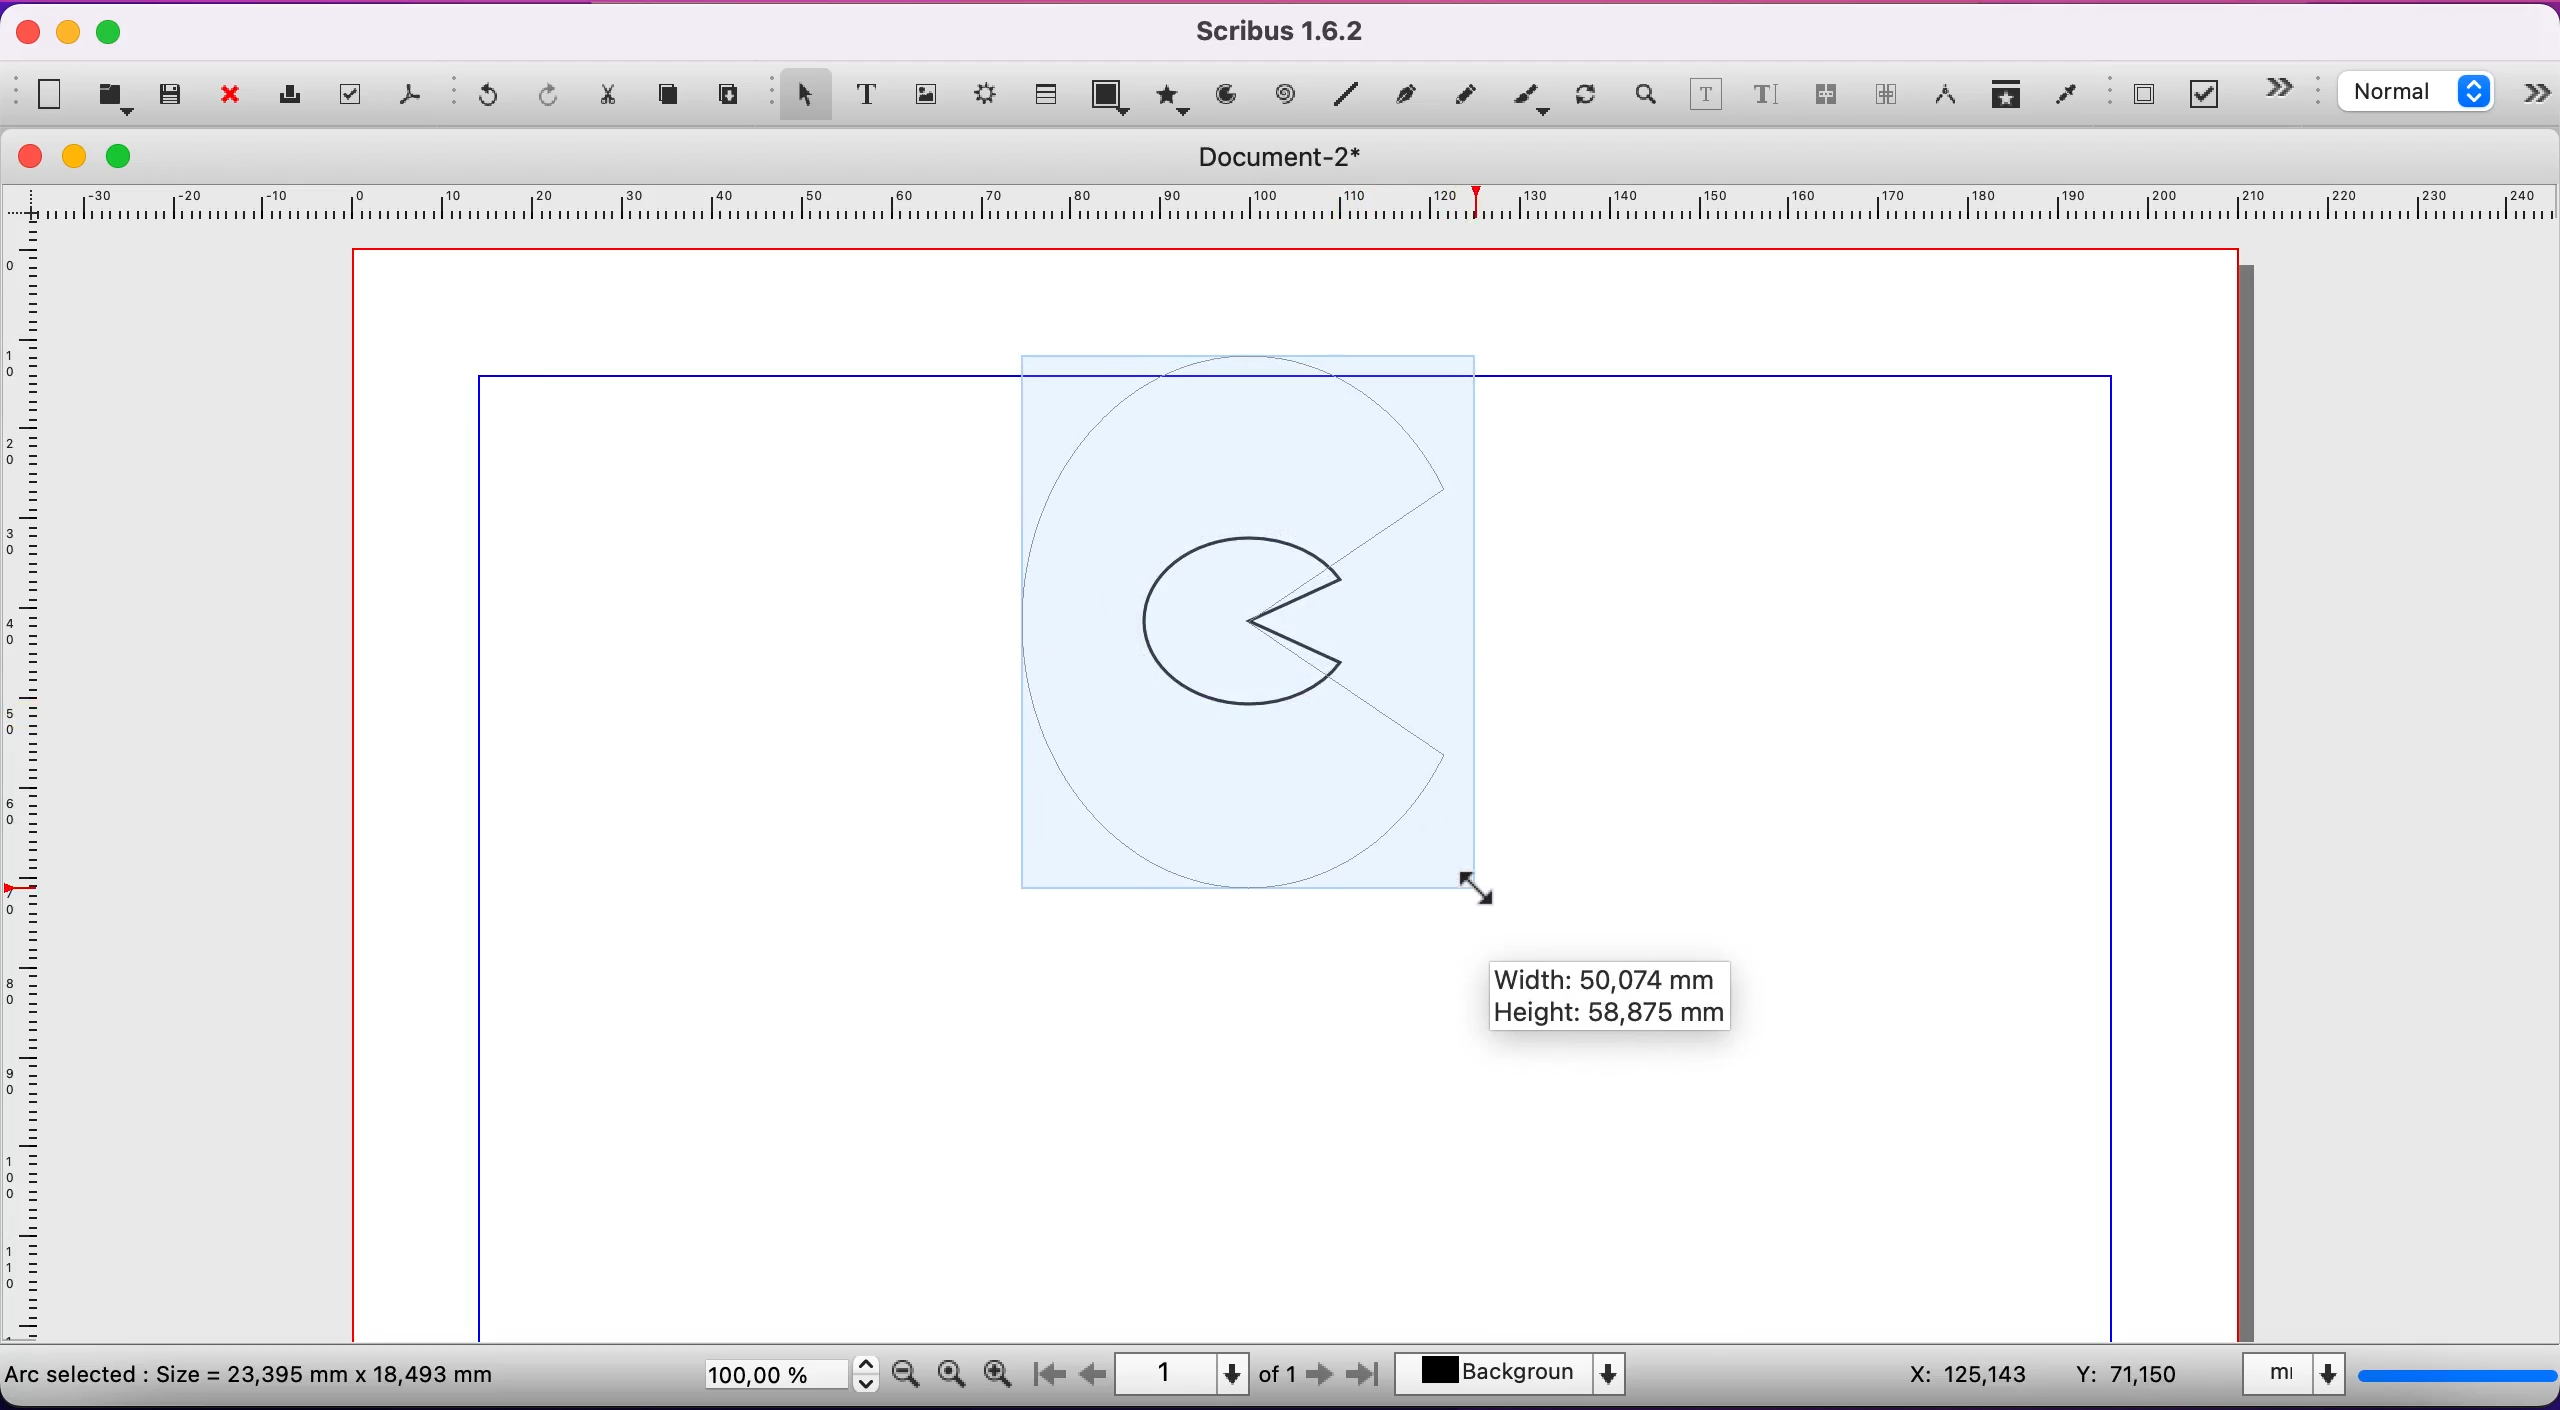 This screenshot has height=1410, width=2560. I want to click on zoom out, so click(906, 1372).